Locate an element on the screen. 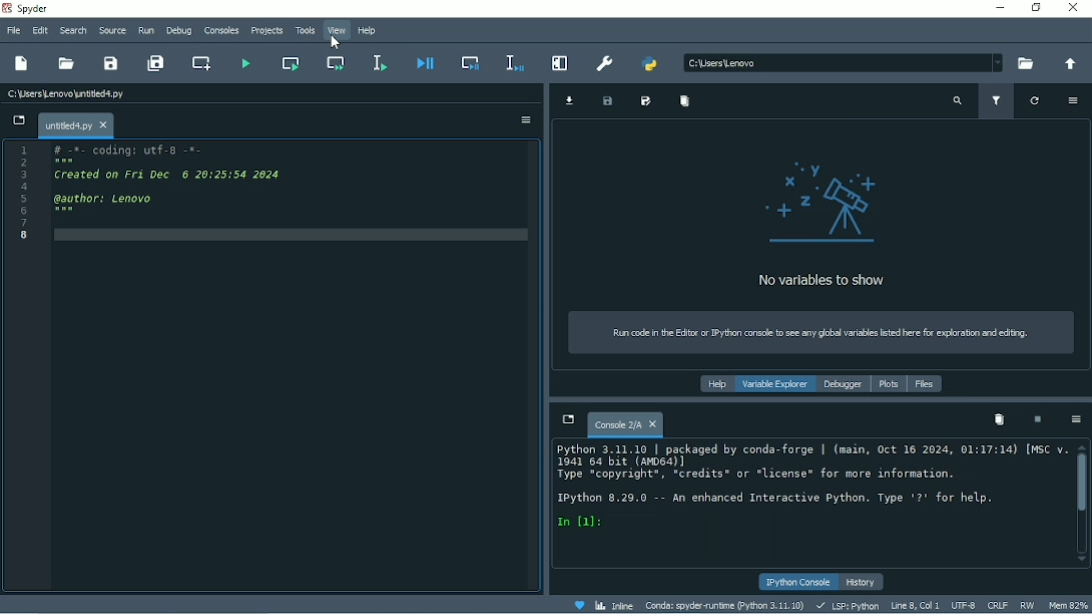 The height and width of the screenshot is (614, 1092). File is located at coordinates (12, 31).